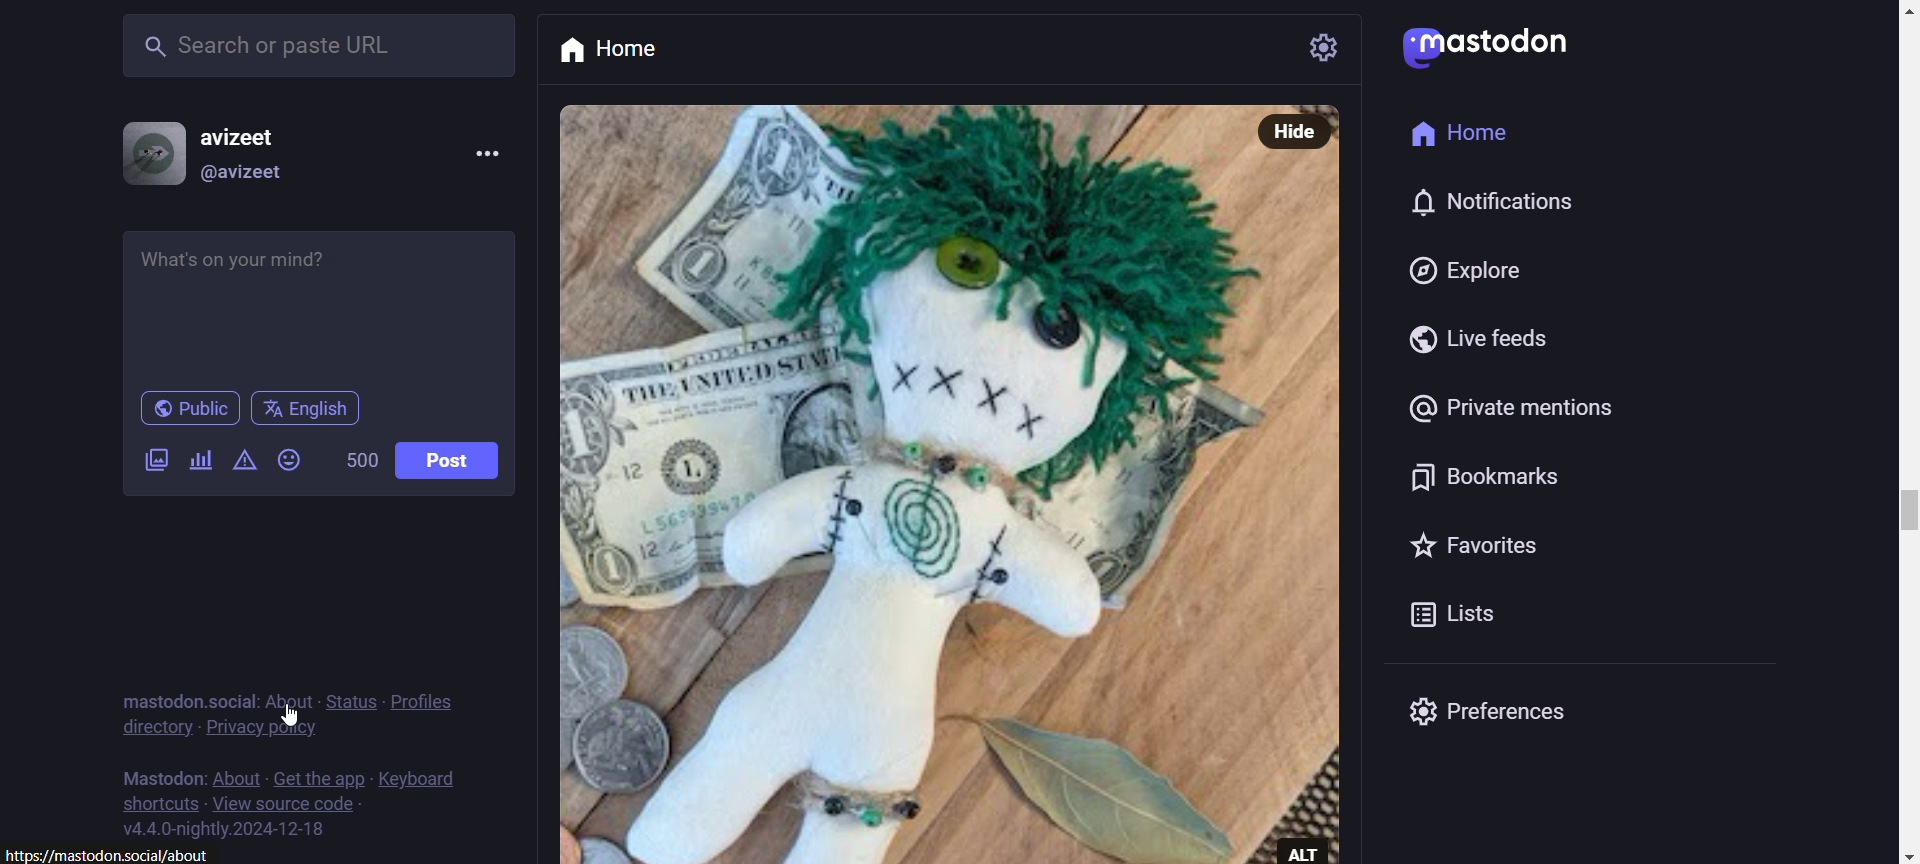 The width and height of the screenshot is (1920, 864). I want to click on alt, so click(1313, 849).